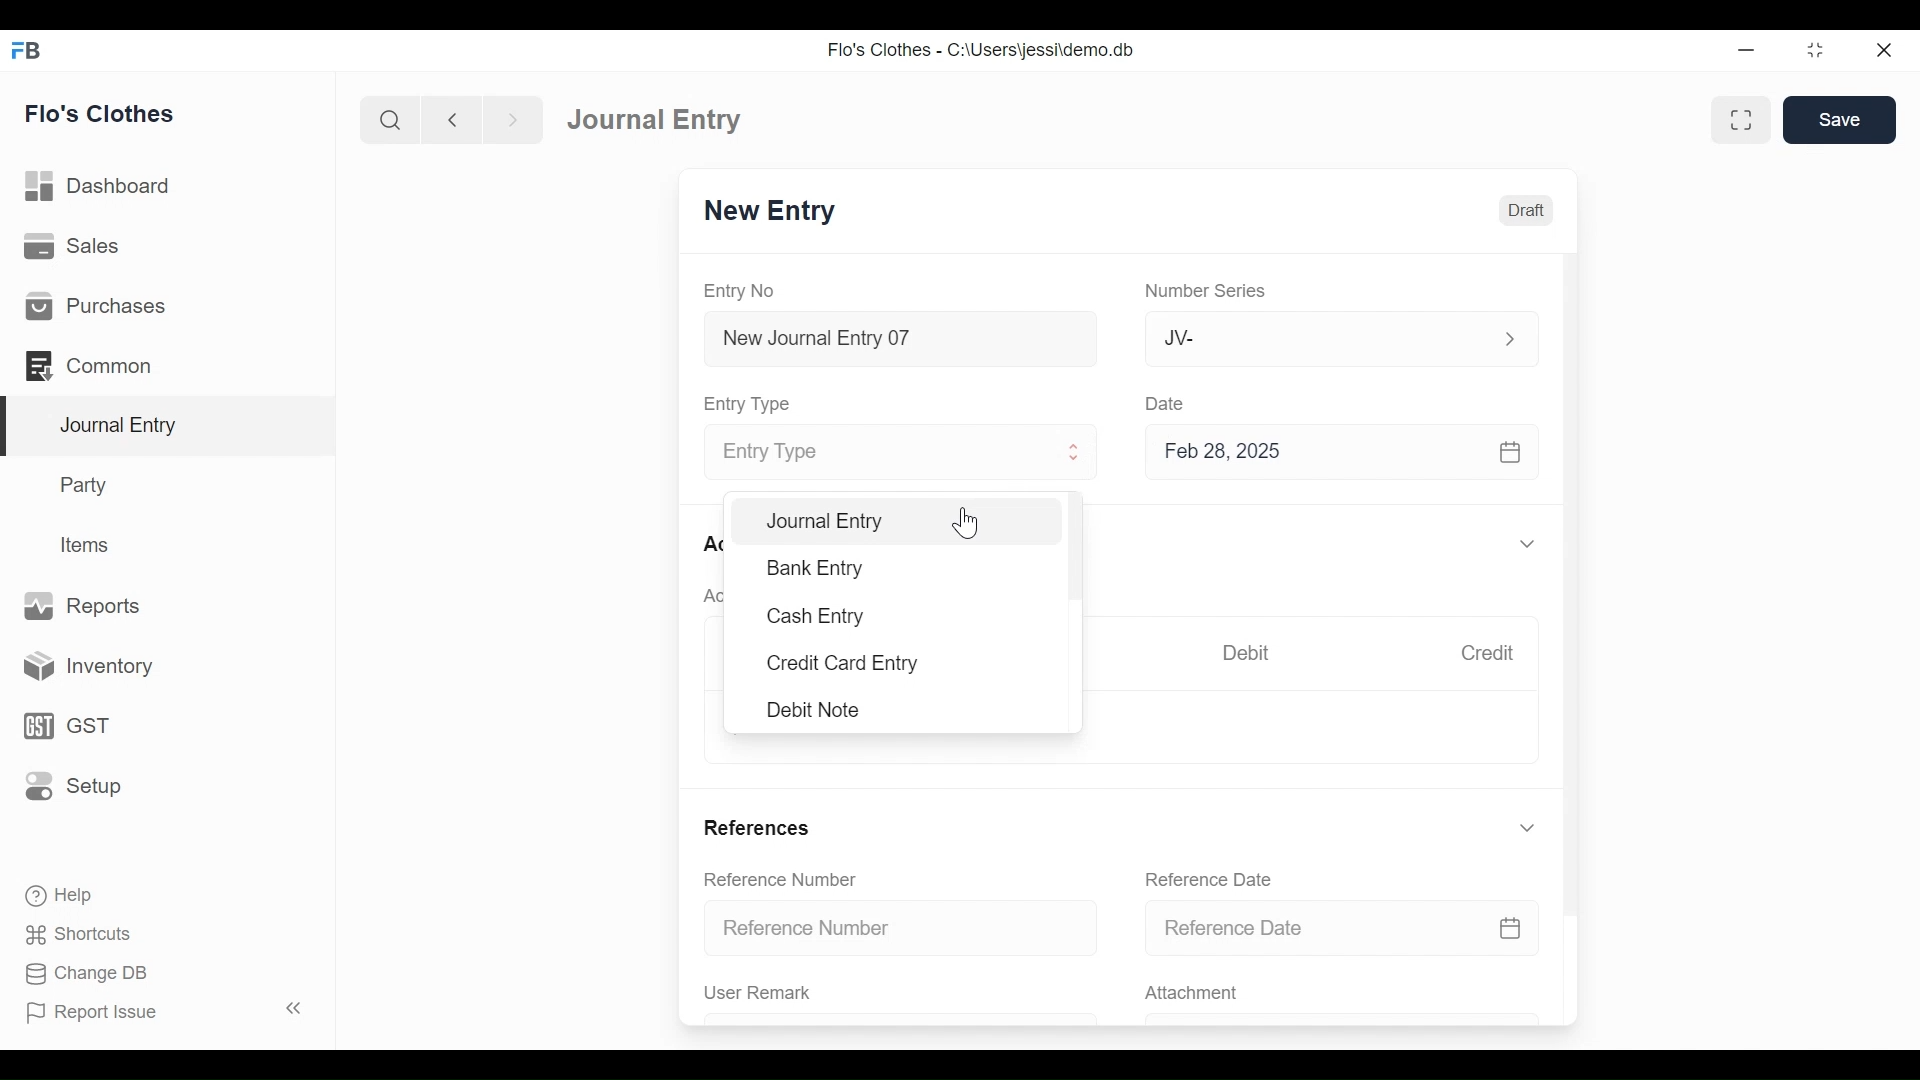  What do you see at coordinates (818, 616) in the screenshot?
I see `Cash Entry` at bounding box center [818, 616].